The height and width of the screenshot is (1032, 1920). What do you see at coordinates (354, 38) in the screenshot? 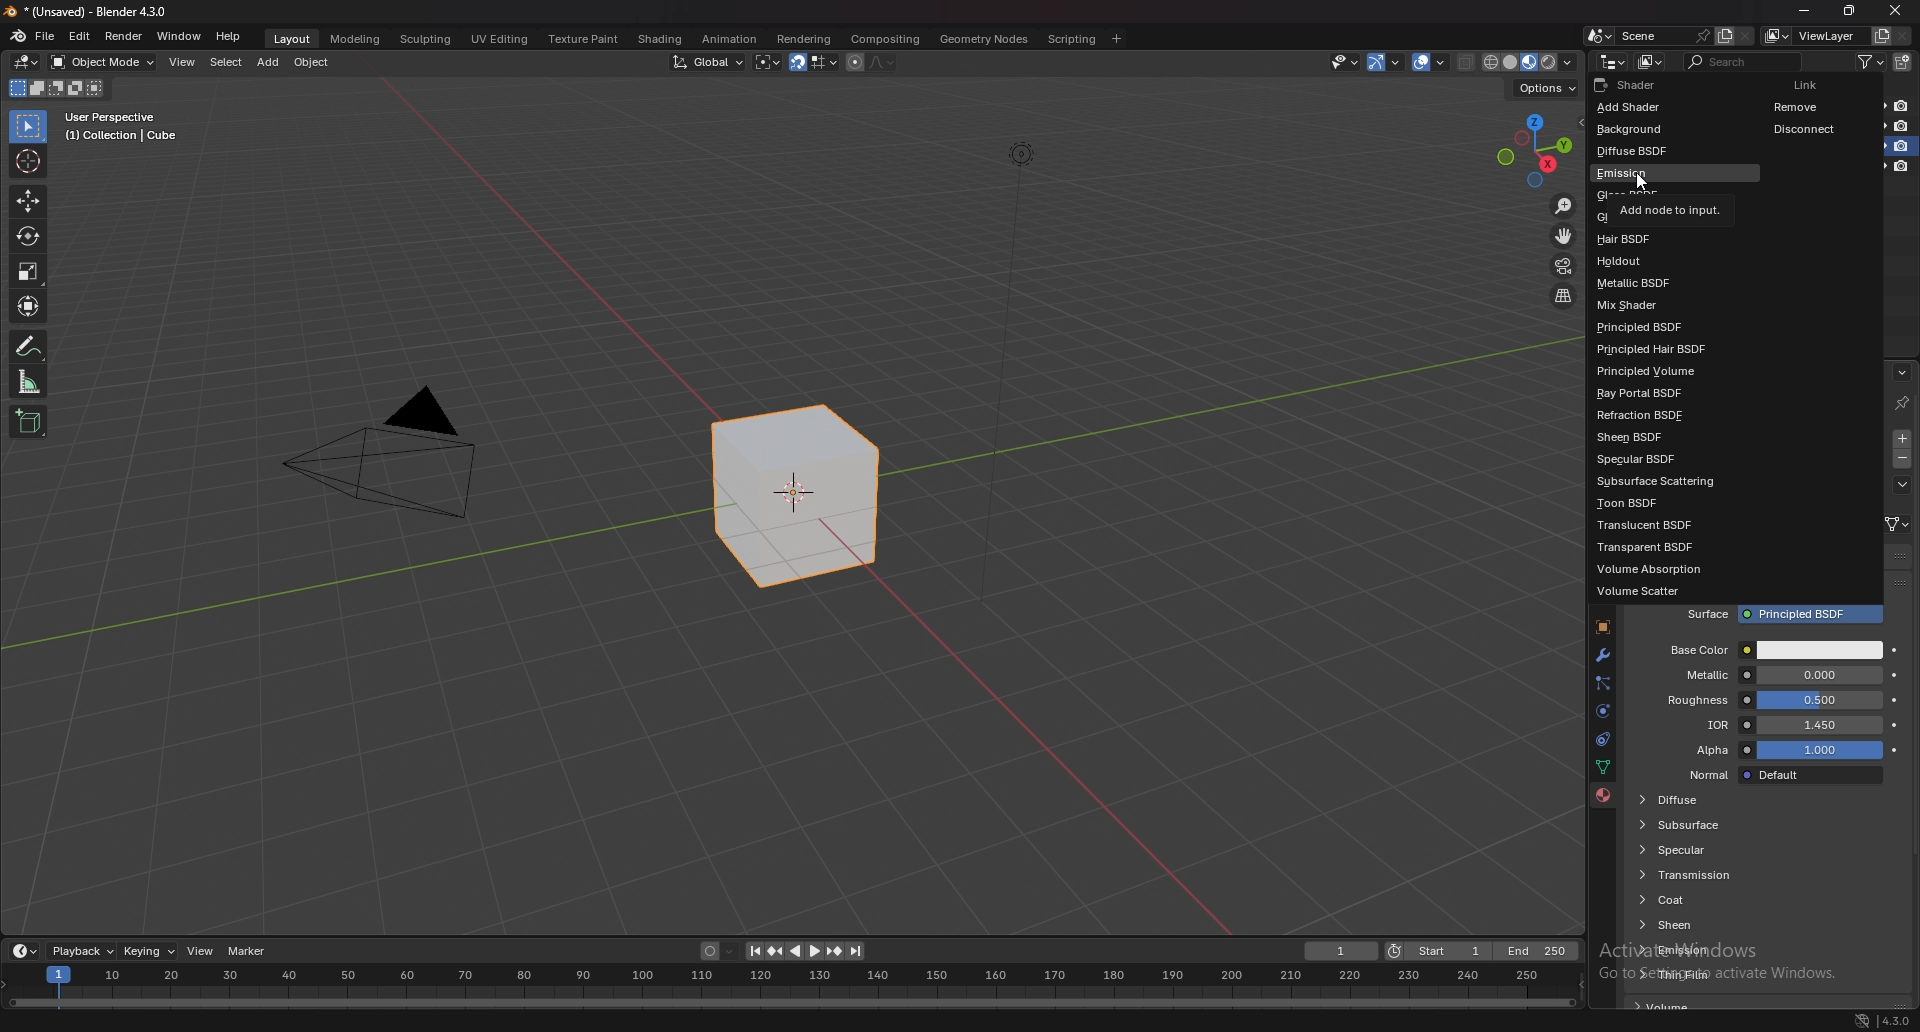
I see `modeling` at bounding box center [354, 38].